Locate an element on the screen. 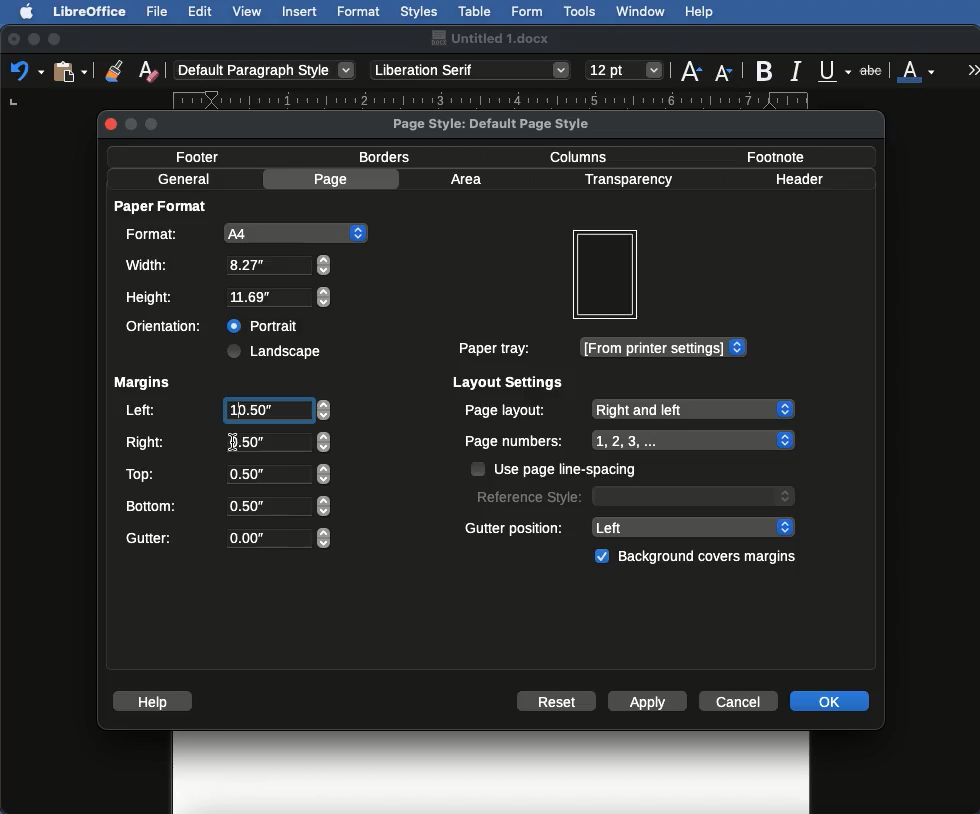 This screenshot has width=980, height=814. Page style is located at coordinates (508, 123).